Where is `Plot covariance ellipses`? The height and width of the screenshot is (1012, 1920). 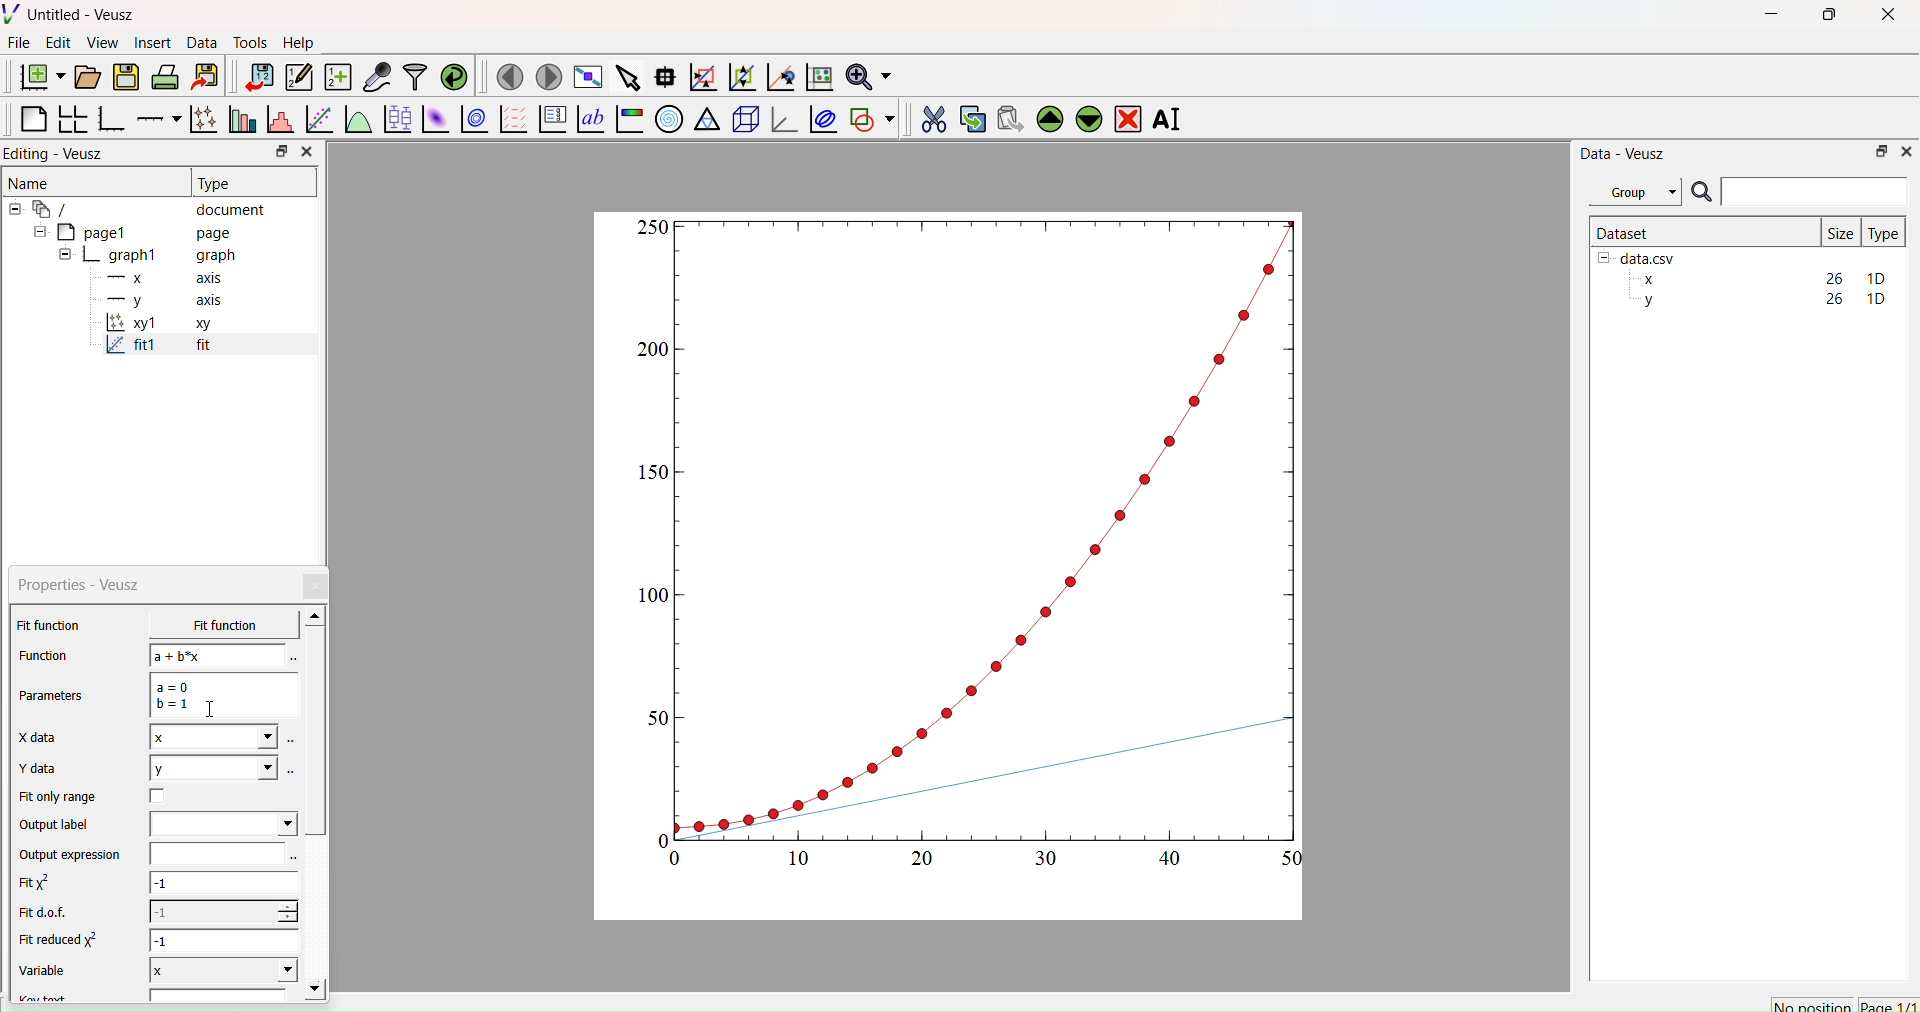
Plot covariance ellipses is located at coordinates (821, 118).